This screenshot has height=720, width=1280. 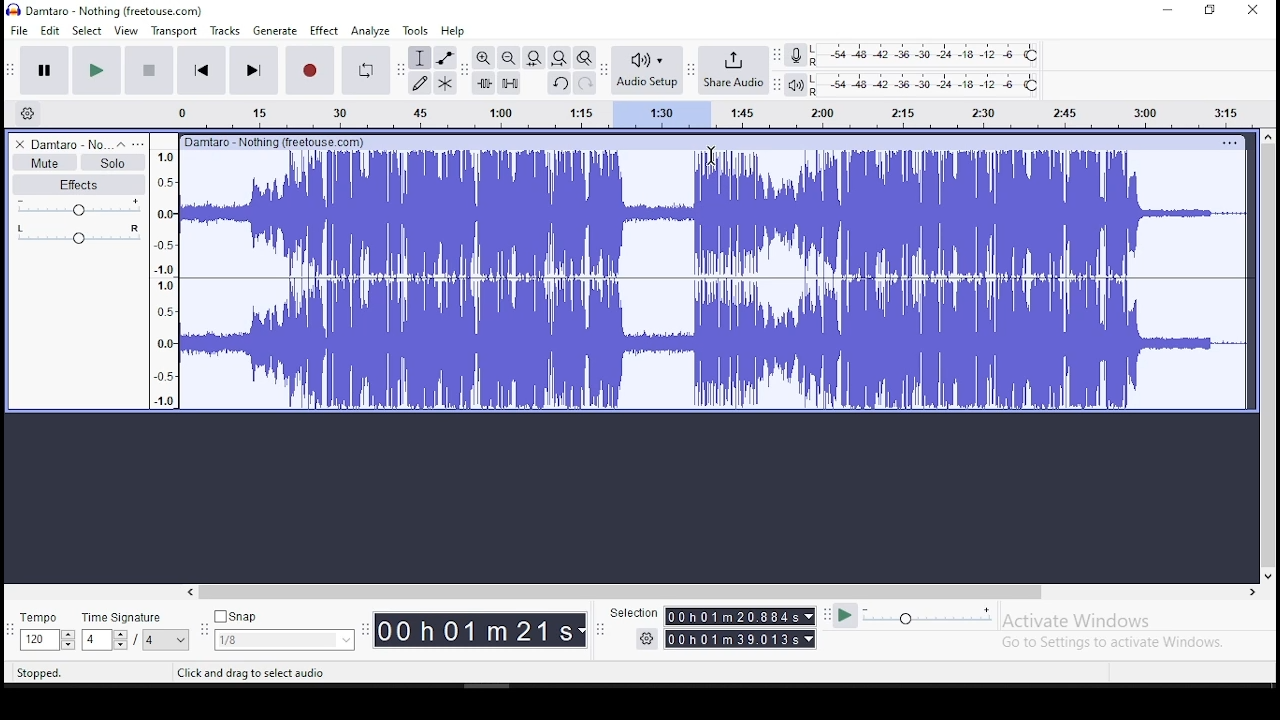 I want to click on drop down, so click(x=67, y=640).